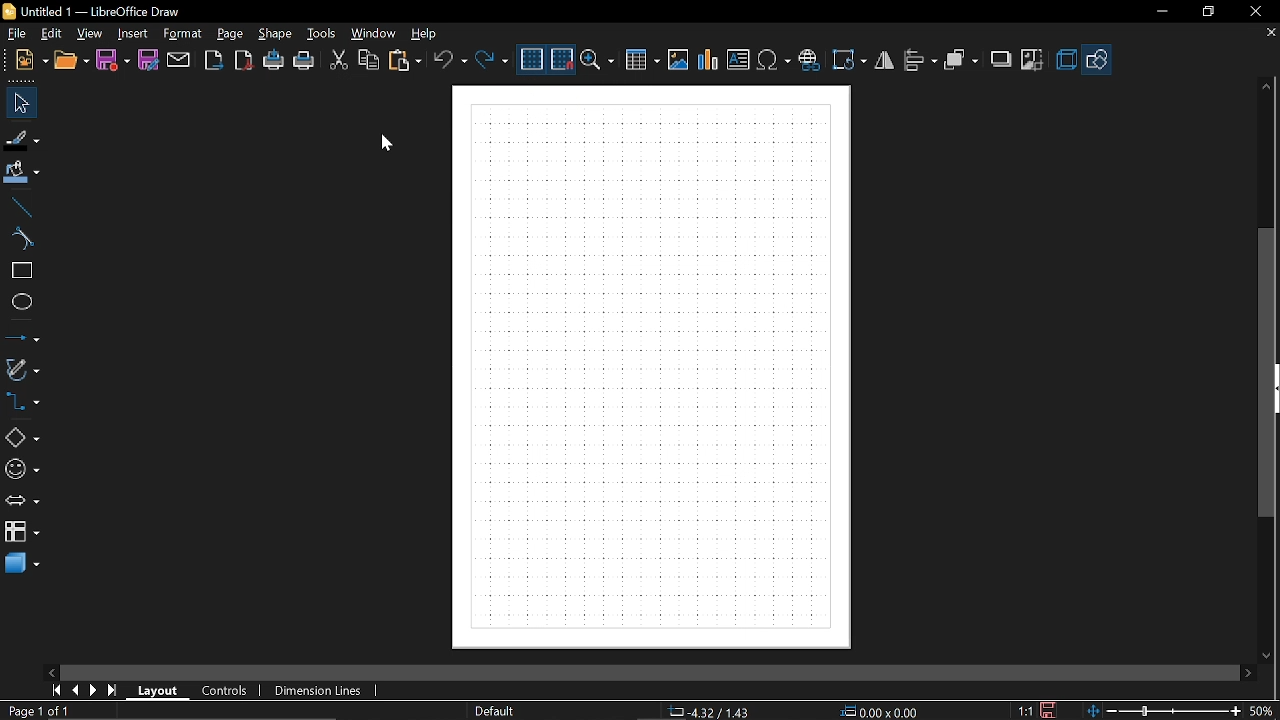 The height and width of the screenshot is (720, 1280). Describe the element at coordinates (73, 62) in the screenshot. I see `open` at that location.